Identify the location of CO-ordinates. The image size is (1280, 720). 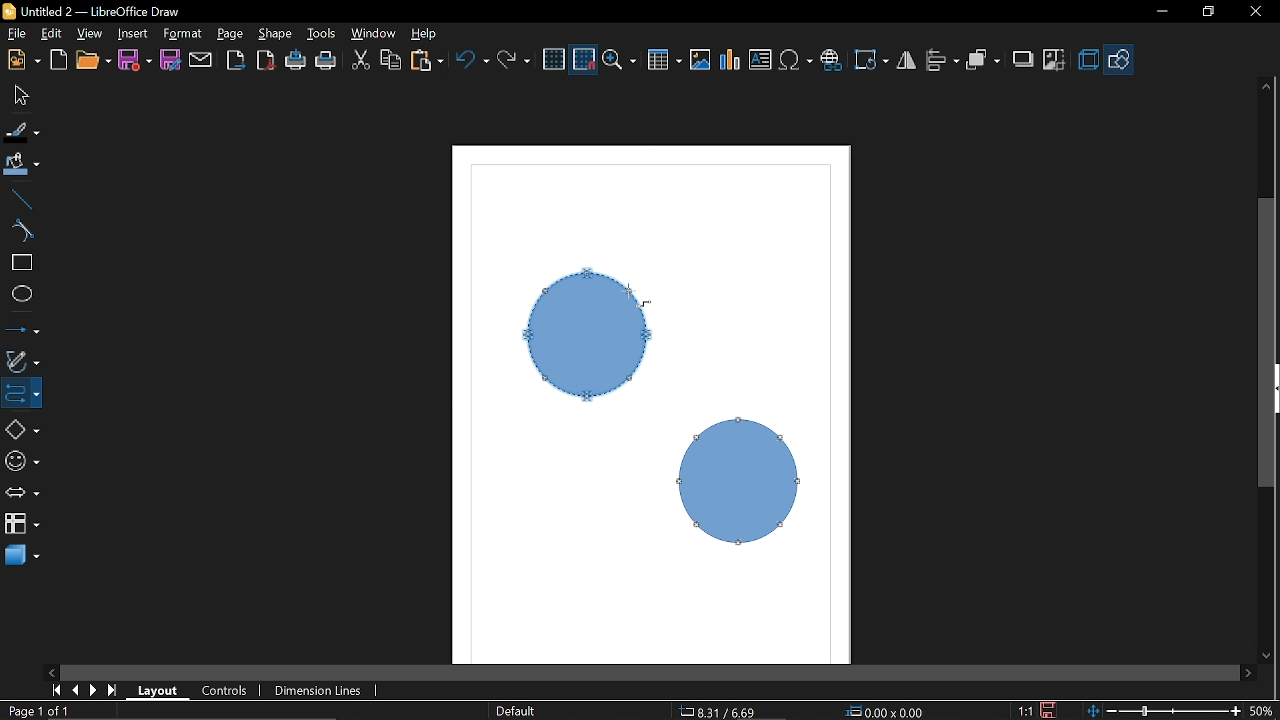
(730, 711).